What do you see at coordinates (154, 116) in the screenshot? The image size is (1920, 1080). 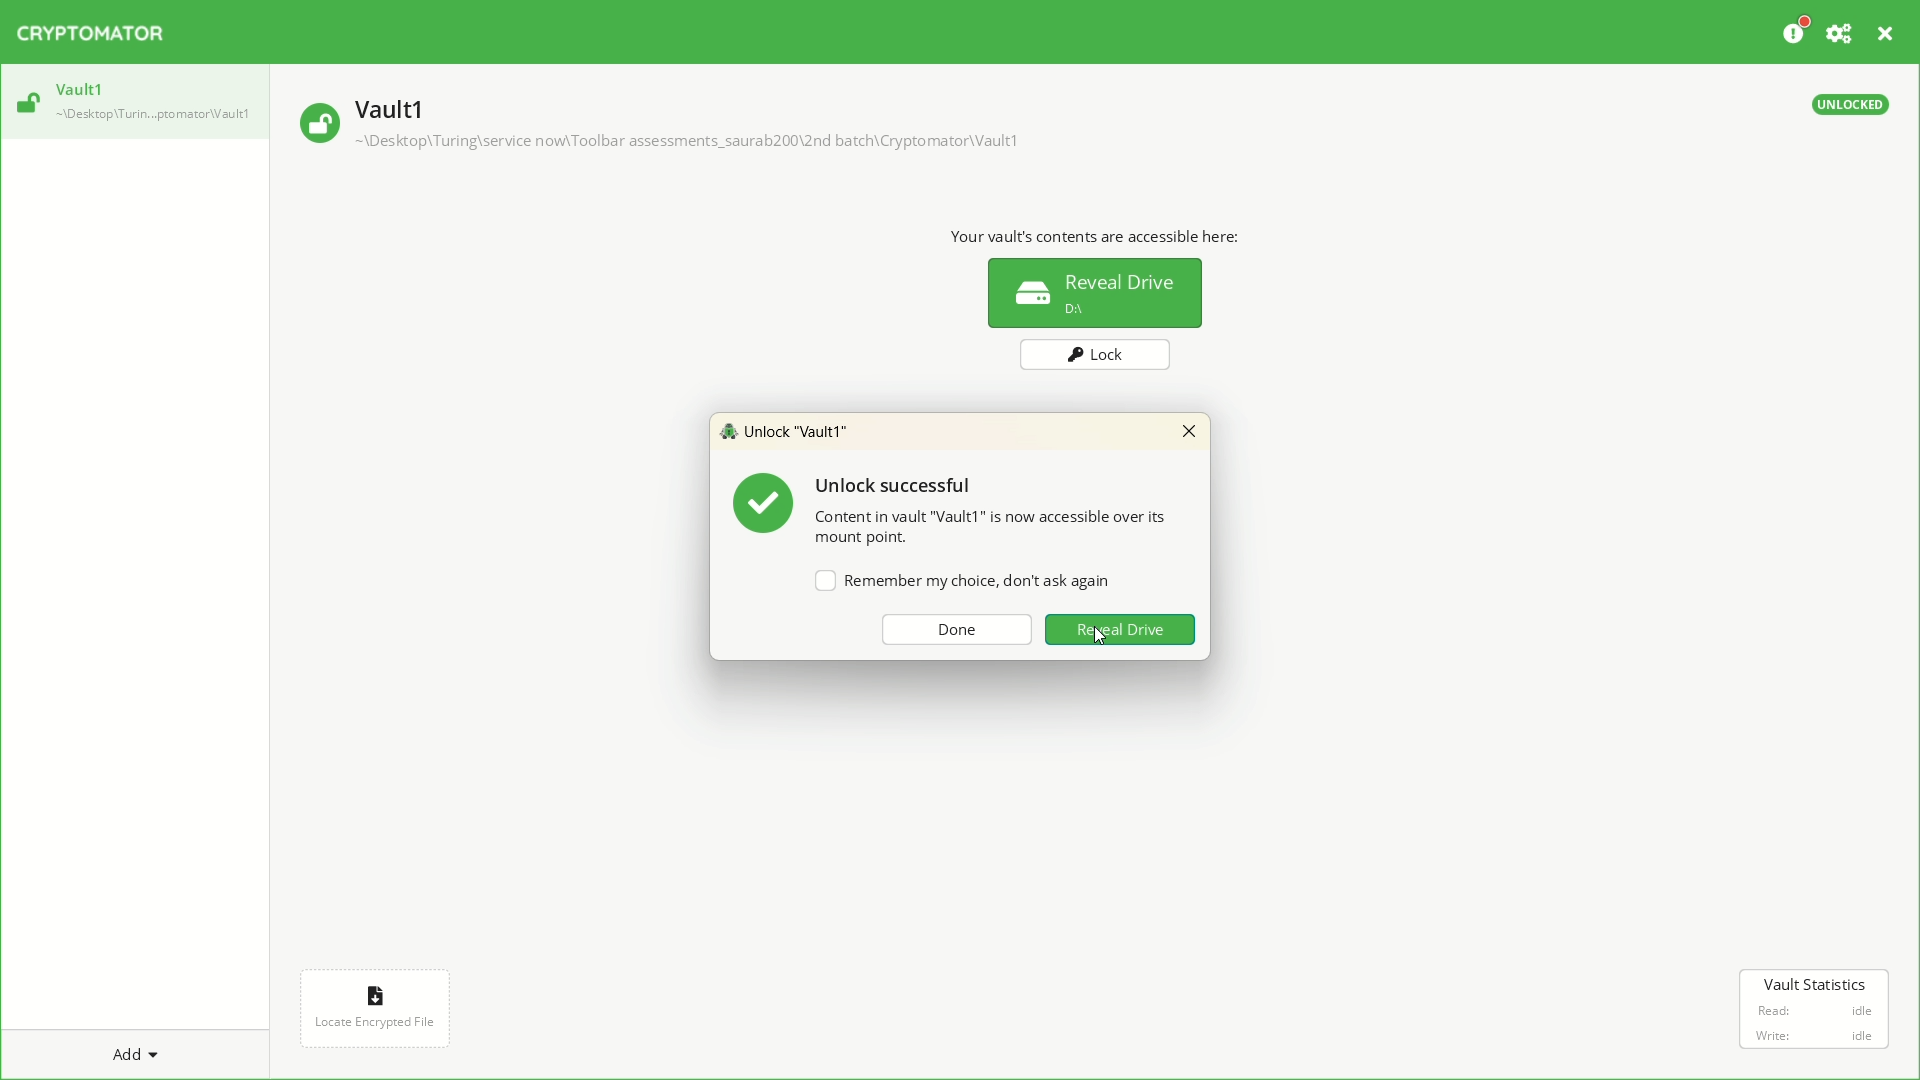 I see `vault1 location` at bounding box center [154, 116].